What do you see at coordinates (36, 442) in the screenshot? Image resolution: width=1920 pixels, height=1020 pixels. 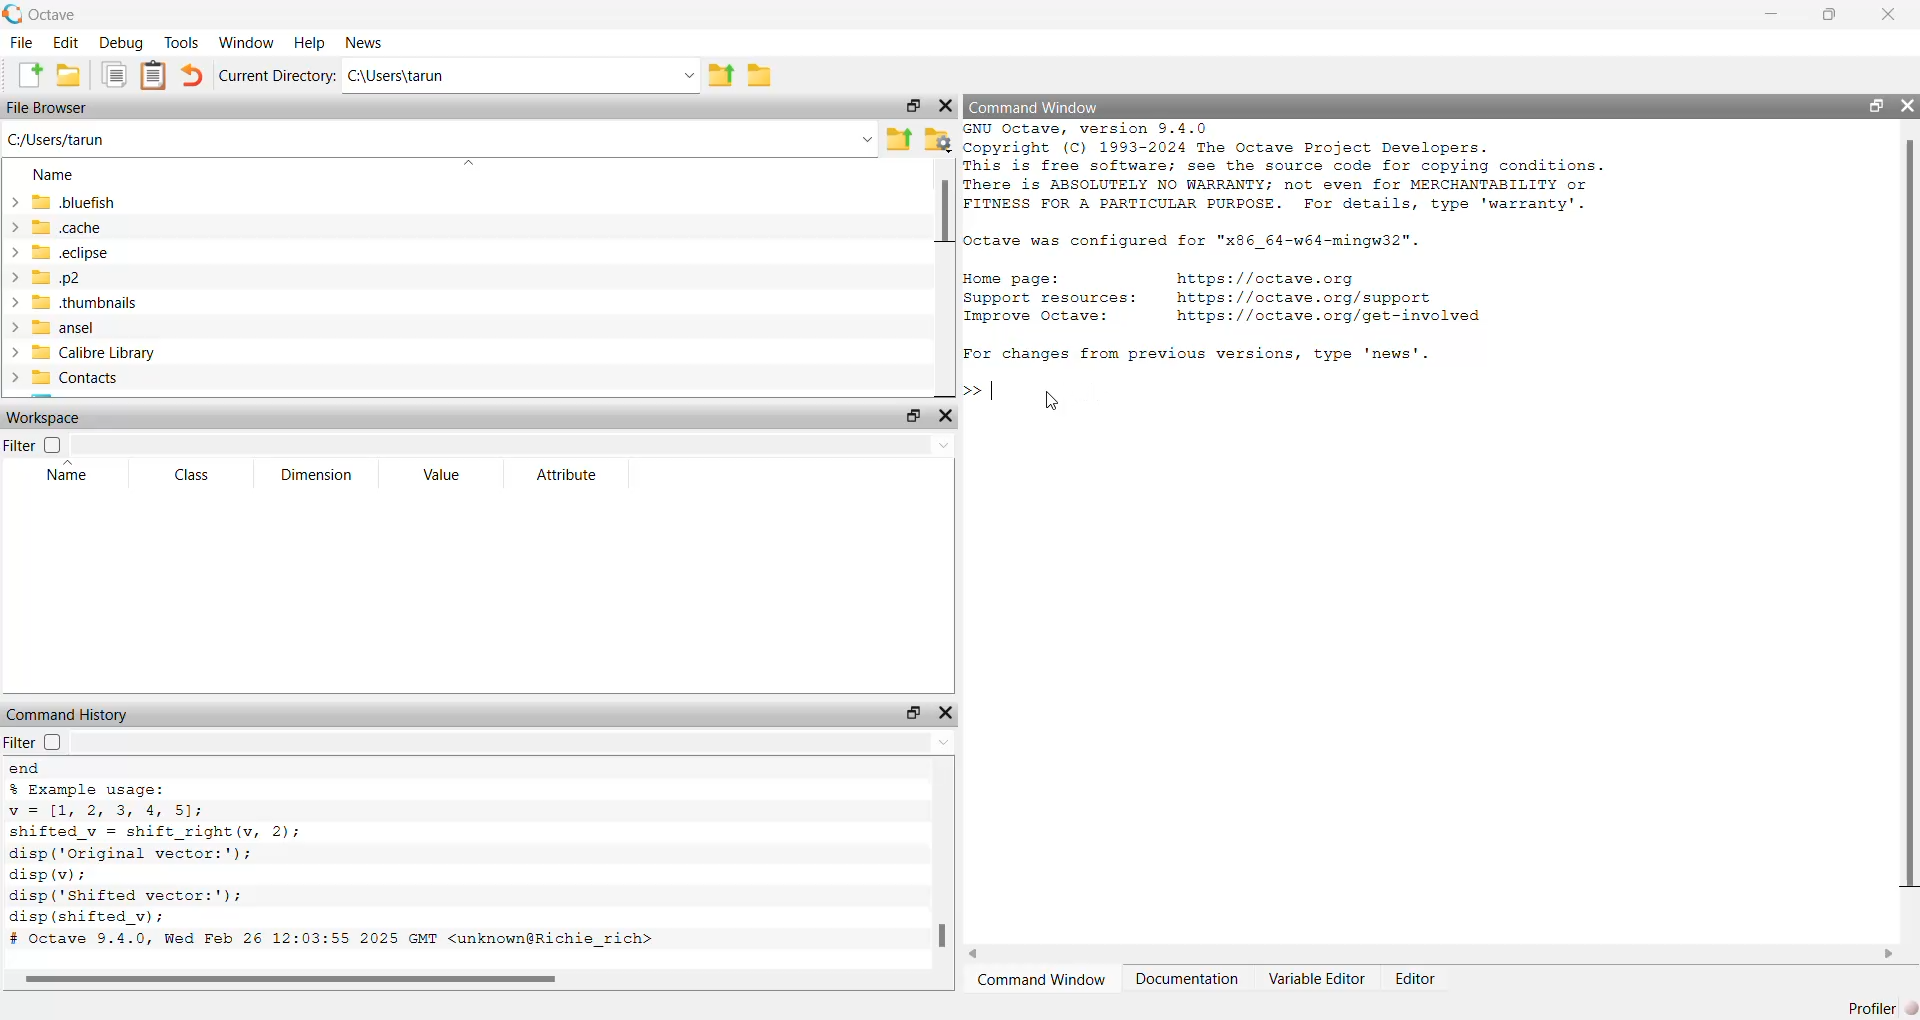 I see `filter` at bounding box center [36, 442].